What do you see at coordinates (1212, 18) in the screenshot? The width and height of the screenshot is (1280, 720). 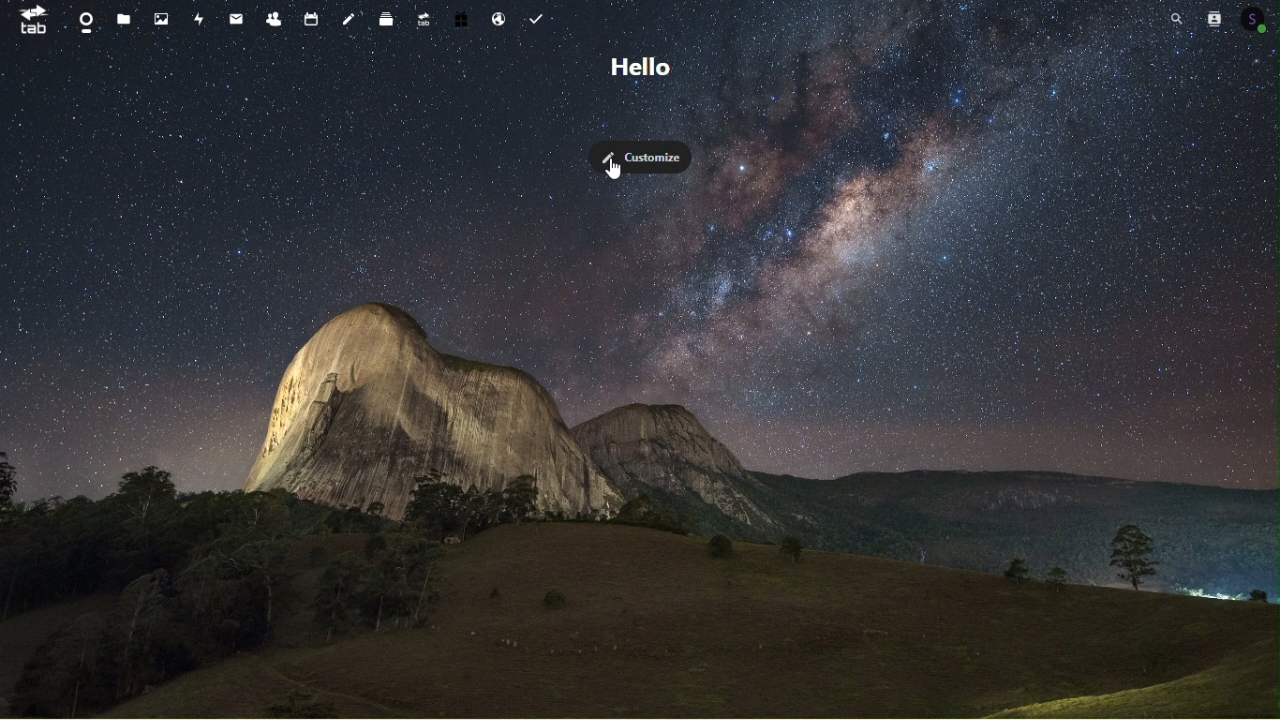 I see `Contacts search` at bounding box center [1212, 18].